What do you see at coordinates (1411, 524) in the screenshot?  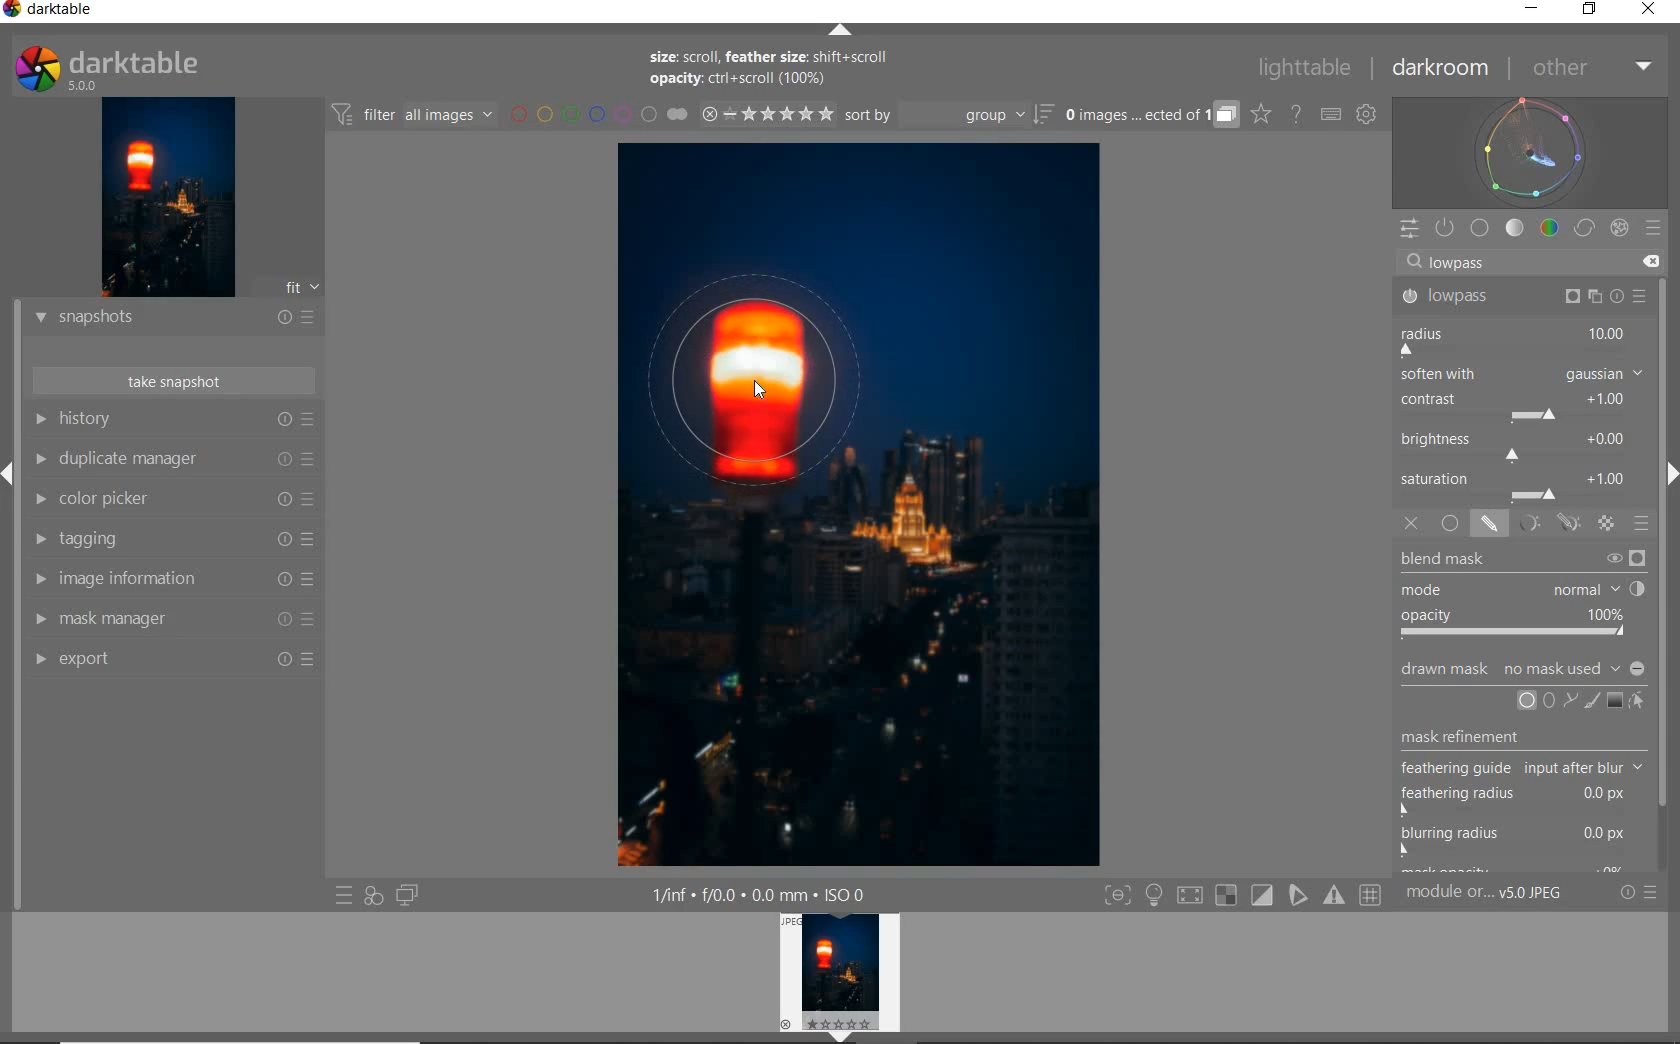 I see `OFF` at bounding box center [1411, 524].